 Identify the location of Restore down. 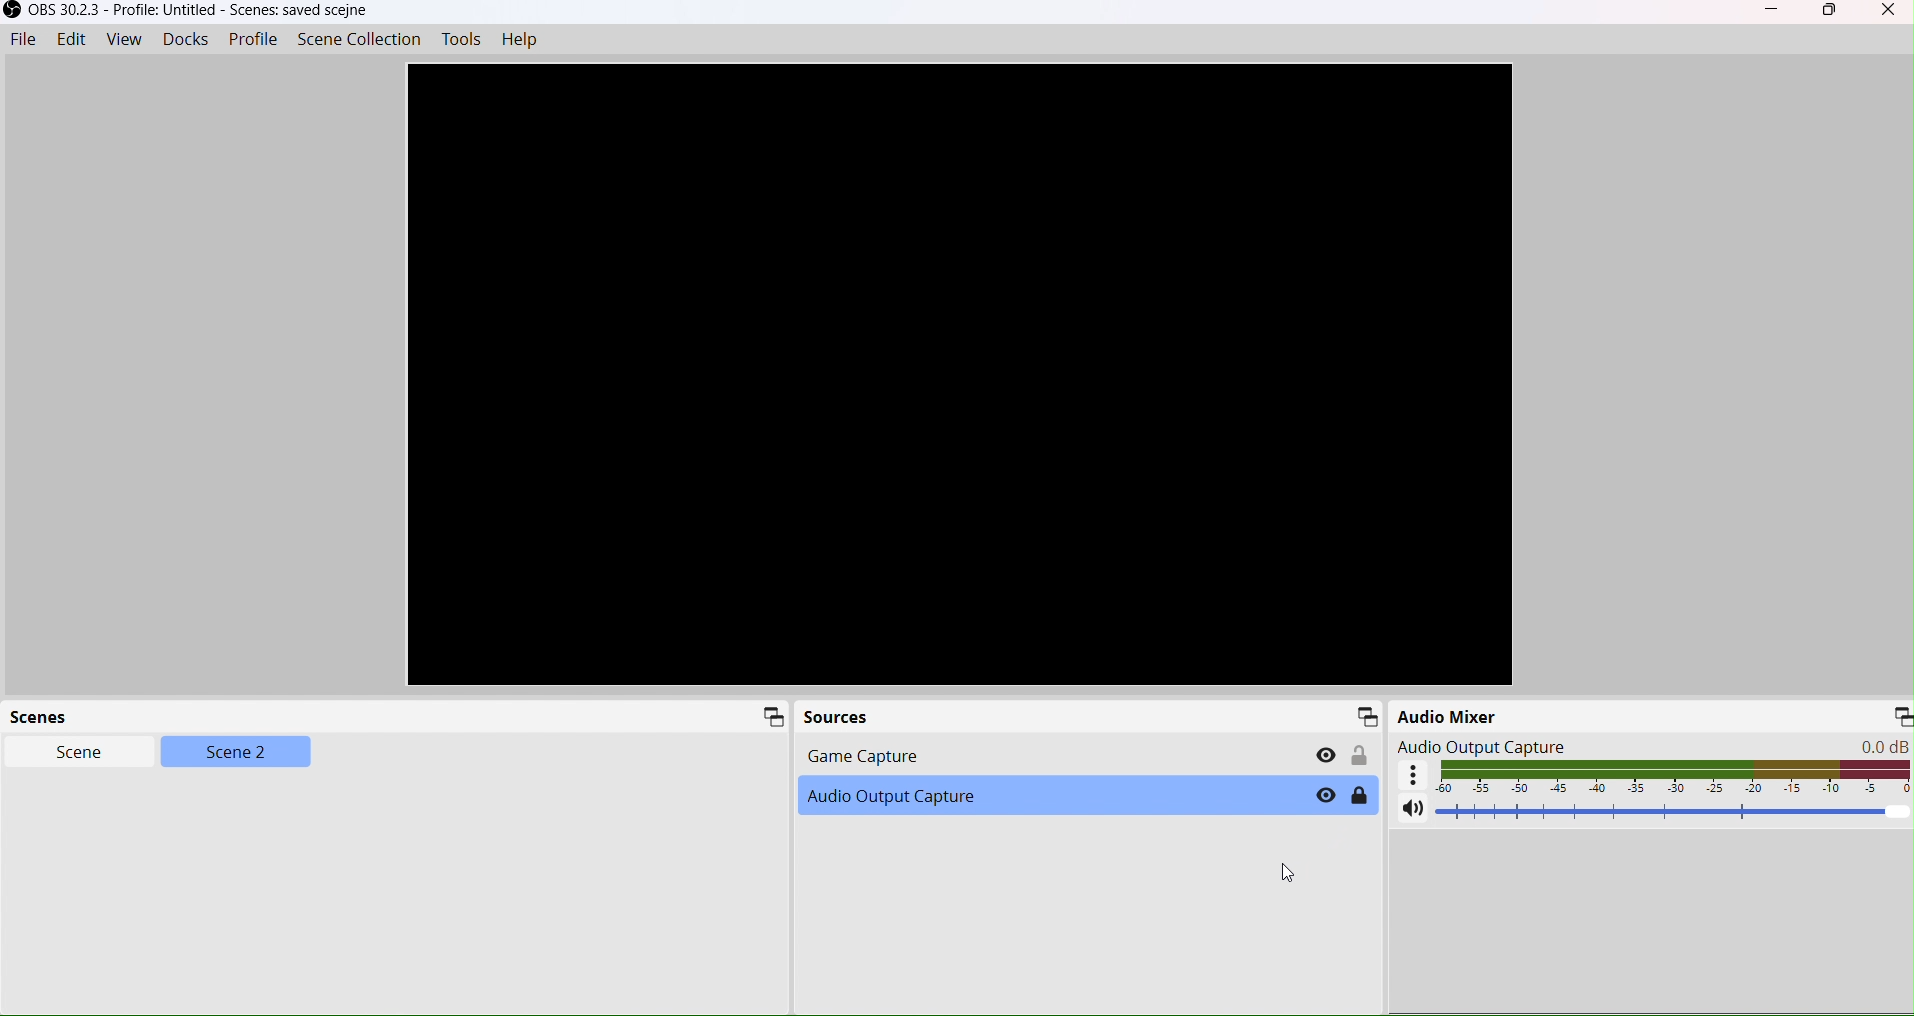
(1831, 7).